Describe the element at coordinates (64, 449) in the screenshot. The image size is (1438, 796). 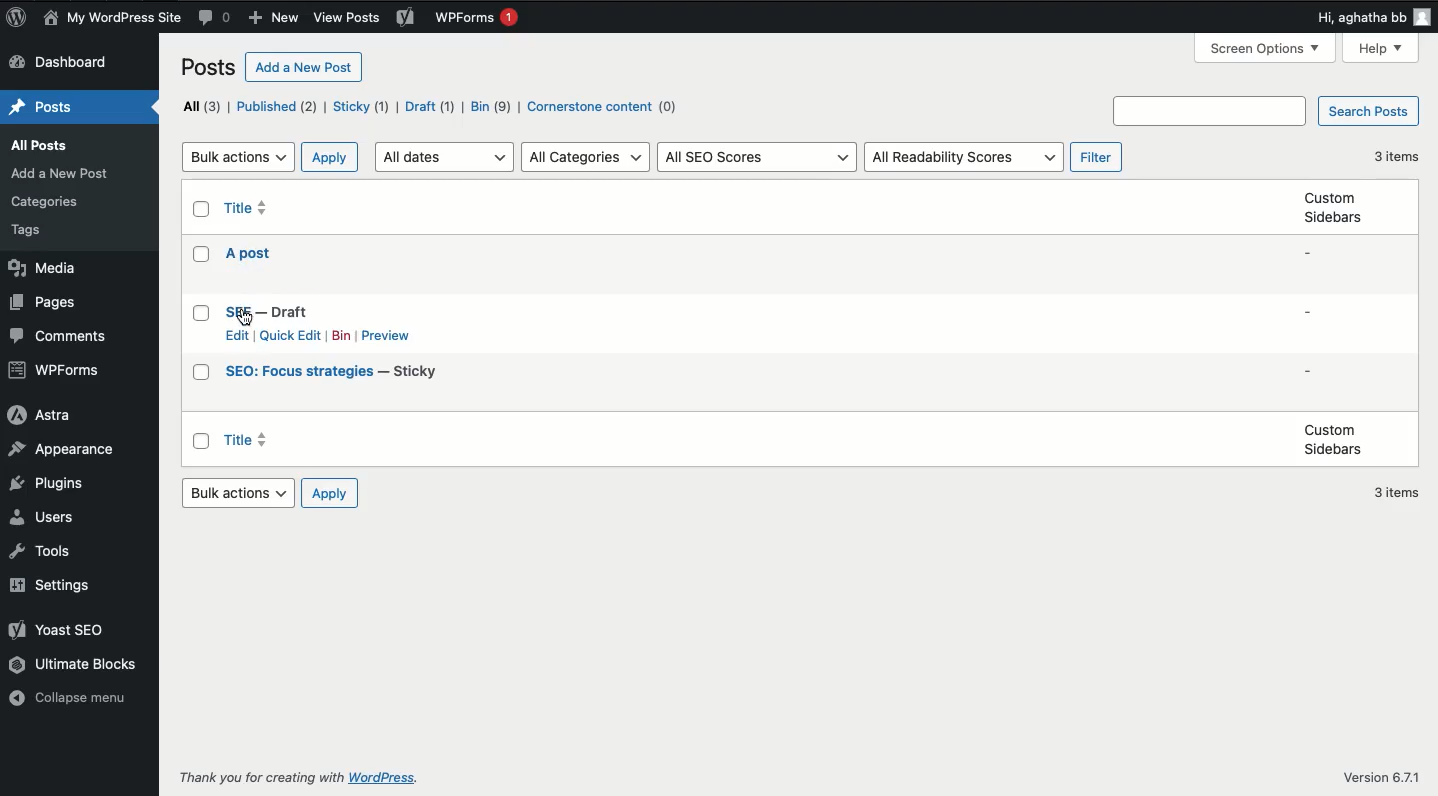
I see `Appearance` at that location.